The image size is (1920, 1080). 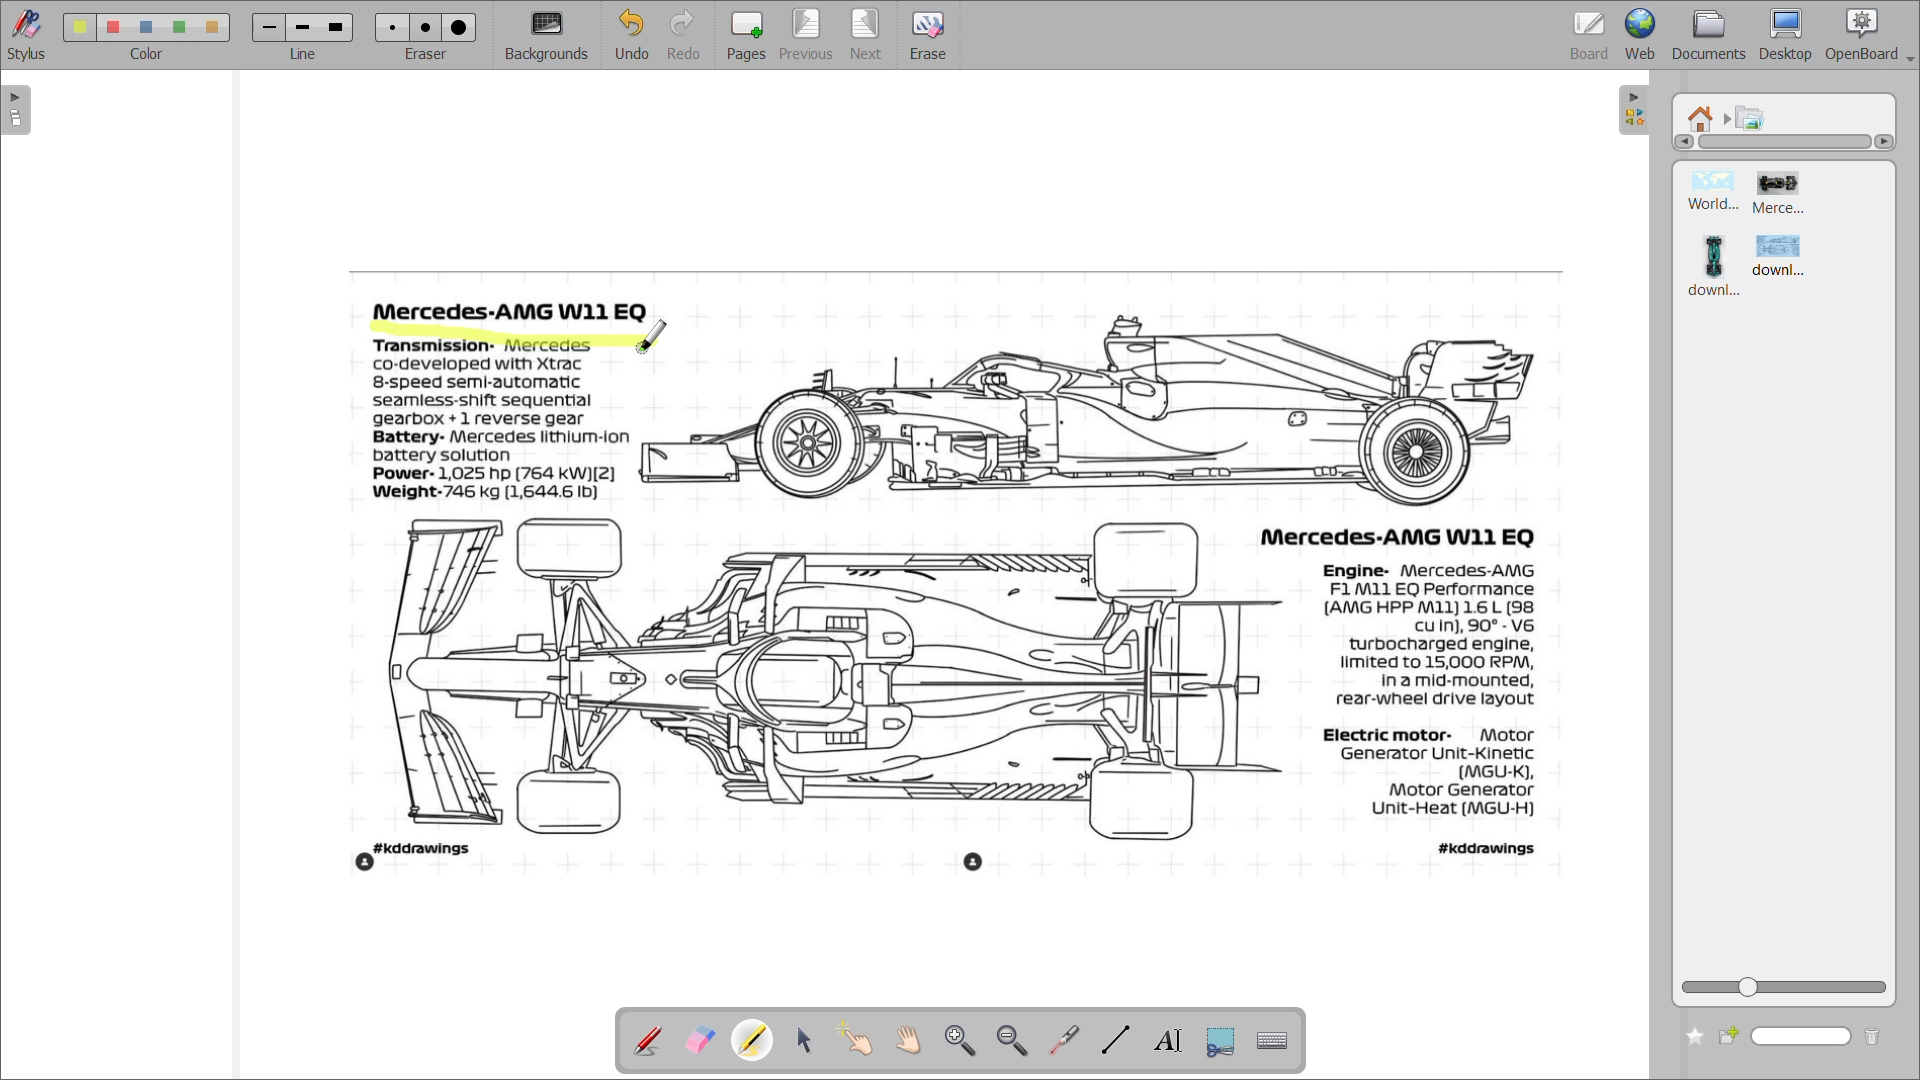 I want to click on write text, so click(x=1167, y=1040).